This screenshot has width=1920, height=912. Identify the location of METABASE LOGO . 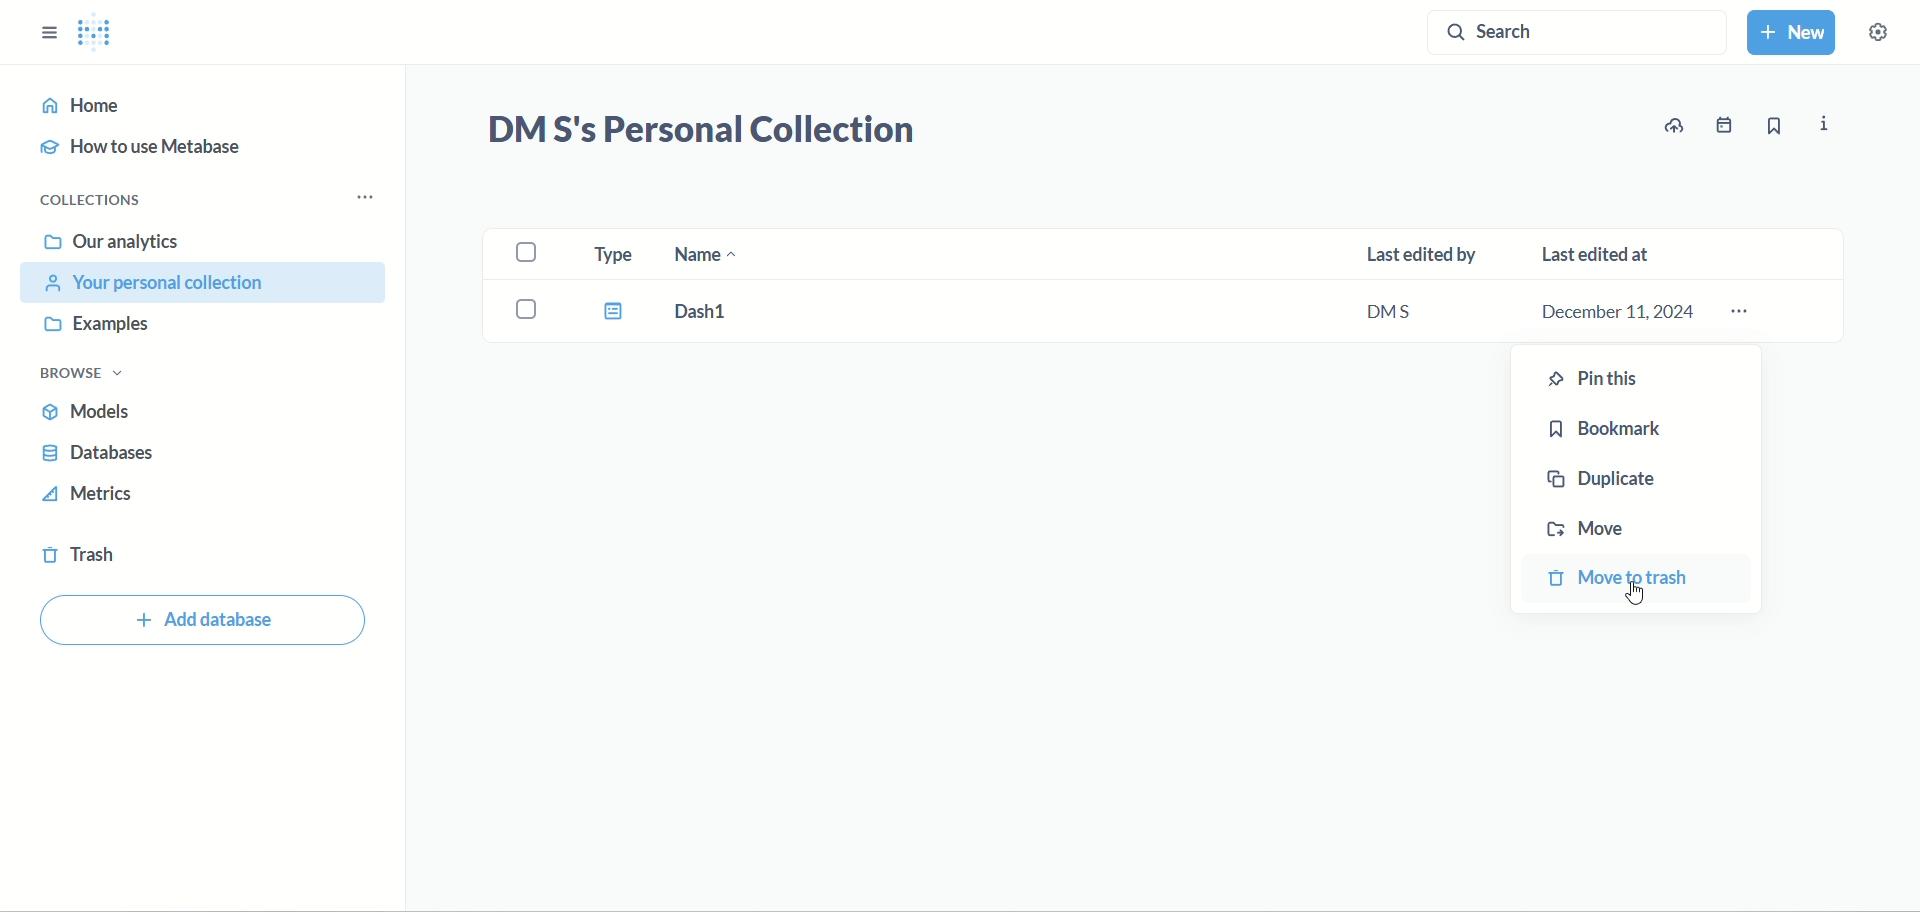
(103, 33).